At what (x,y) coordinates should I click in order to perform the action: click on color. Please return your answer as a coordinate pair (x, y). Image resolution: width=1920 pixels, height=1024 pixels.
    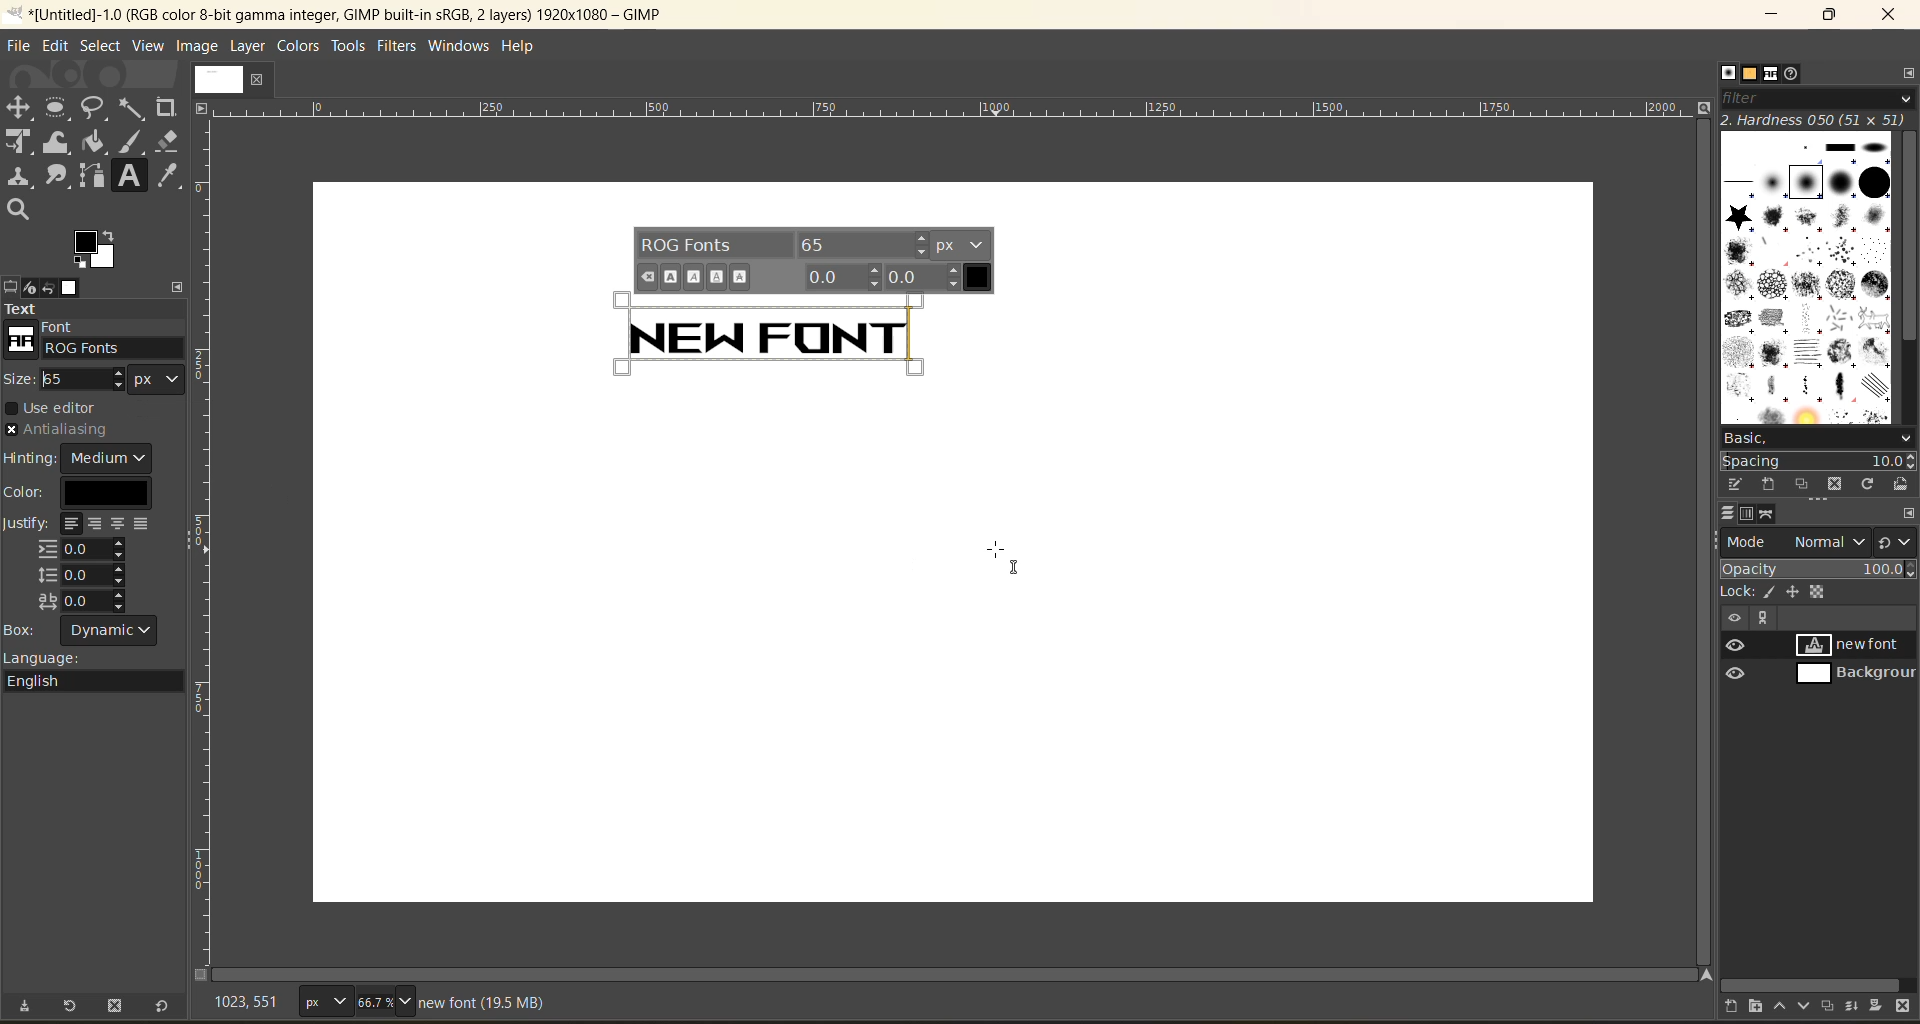
    Looking at the image, I should click on (76, 493).